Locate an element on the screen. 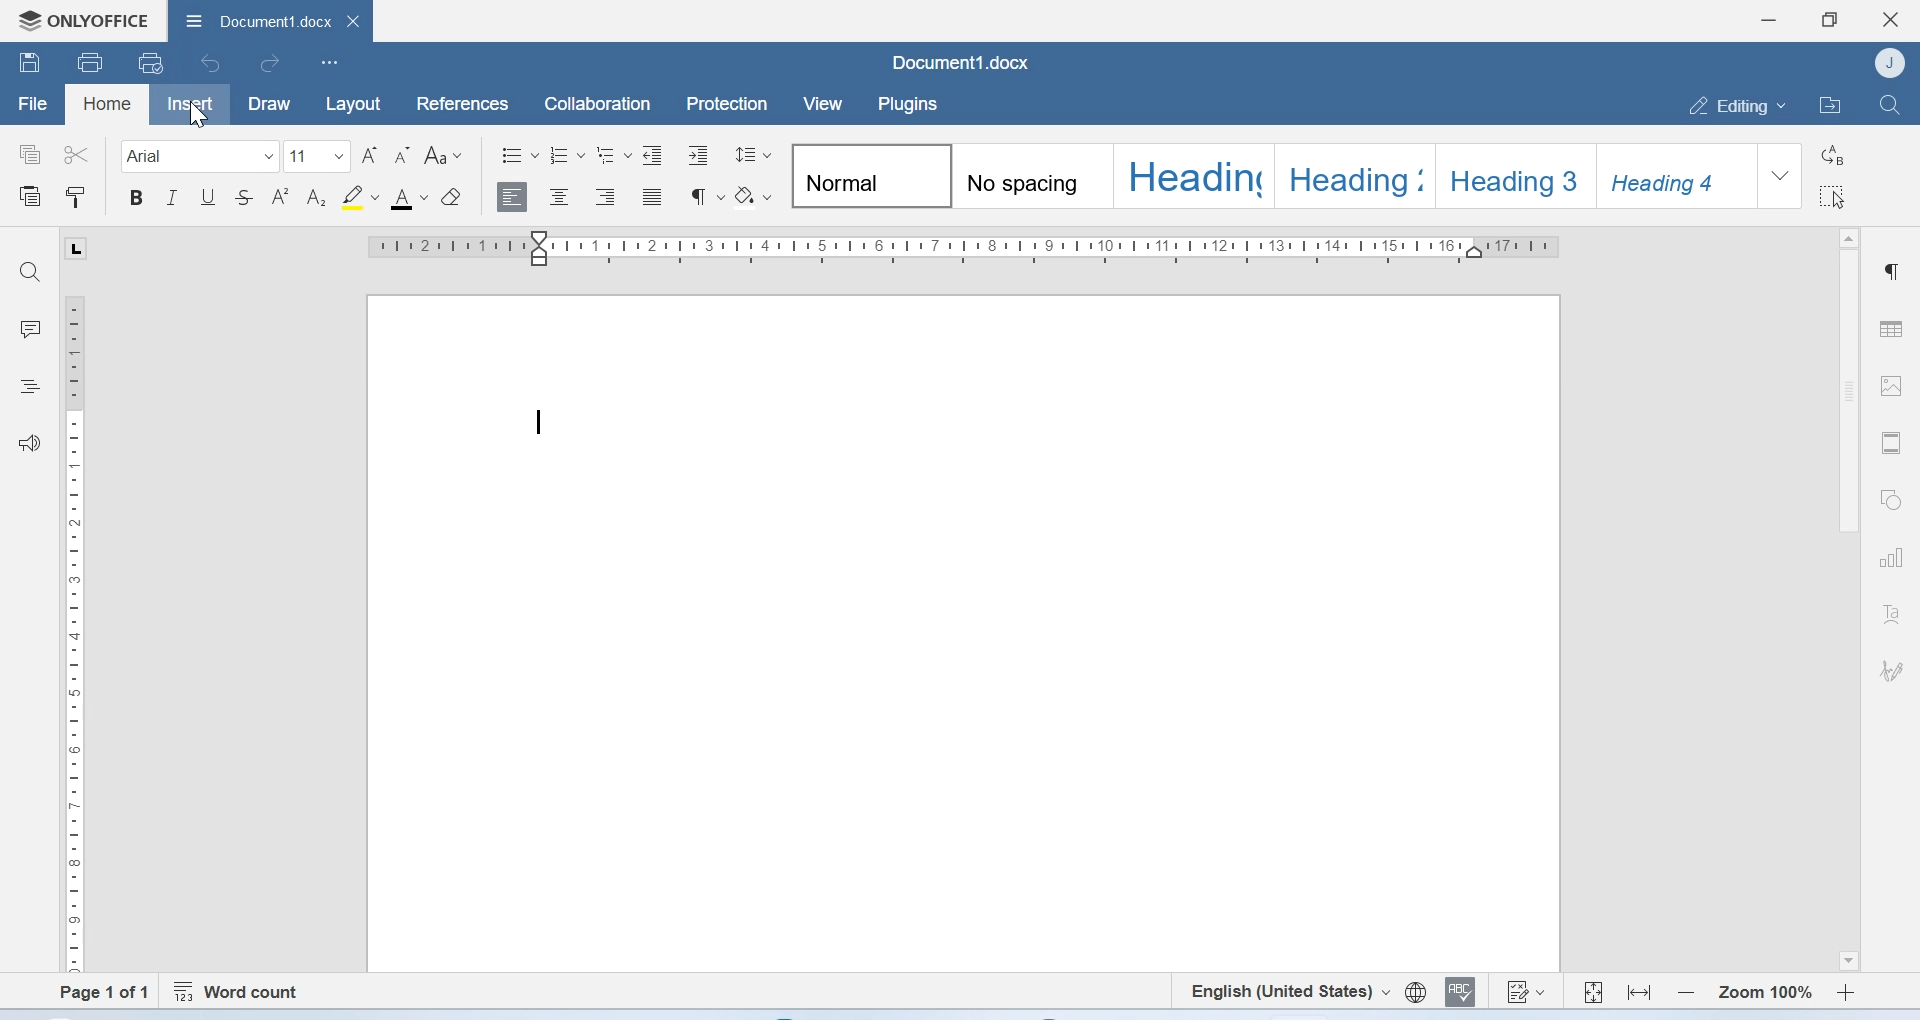  Draw is located at coordinates (274, 103).